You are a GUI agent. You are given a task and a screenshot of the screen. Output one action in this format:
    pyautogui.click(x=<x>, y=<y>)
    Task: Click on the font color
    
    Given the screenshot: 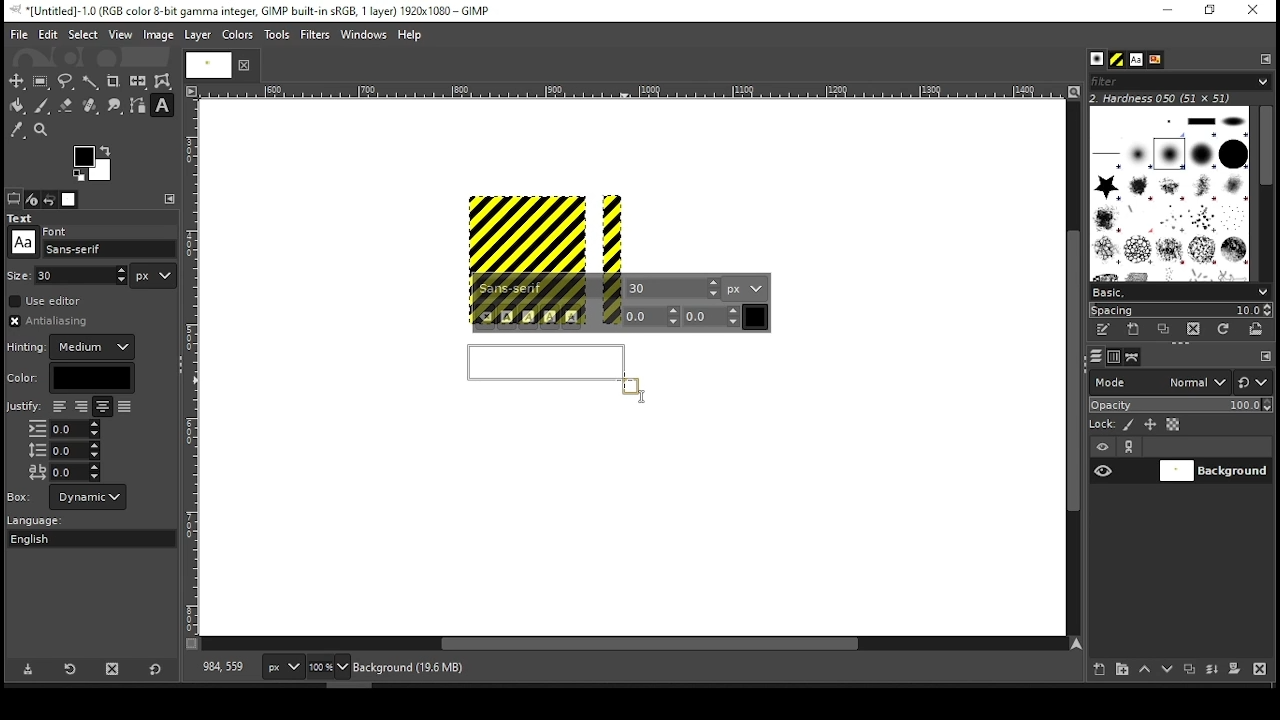 What is the action you would take?
    pyautogui.click(x=756, y=317)
    